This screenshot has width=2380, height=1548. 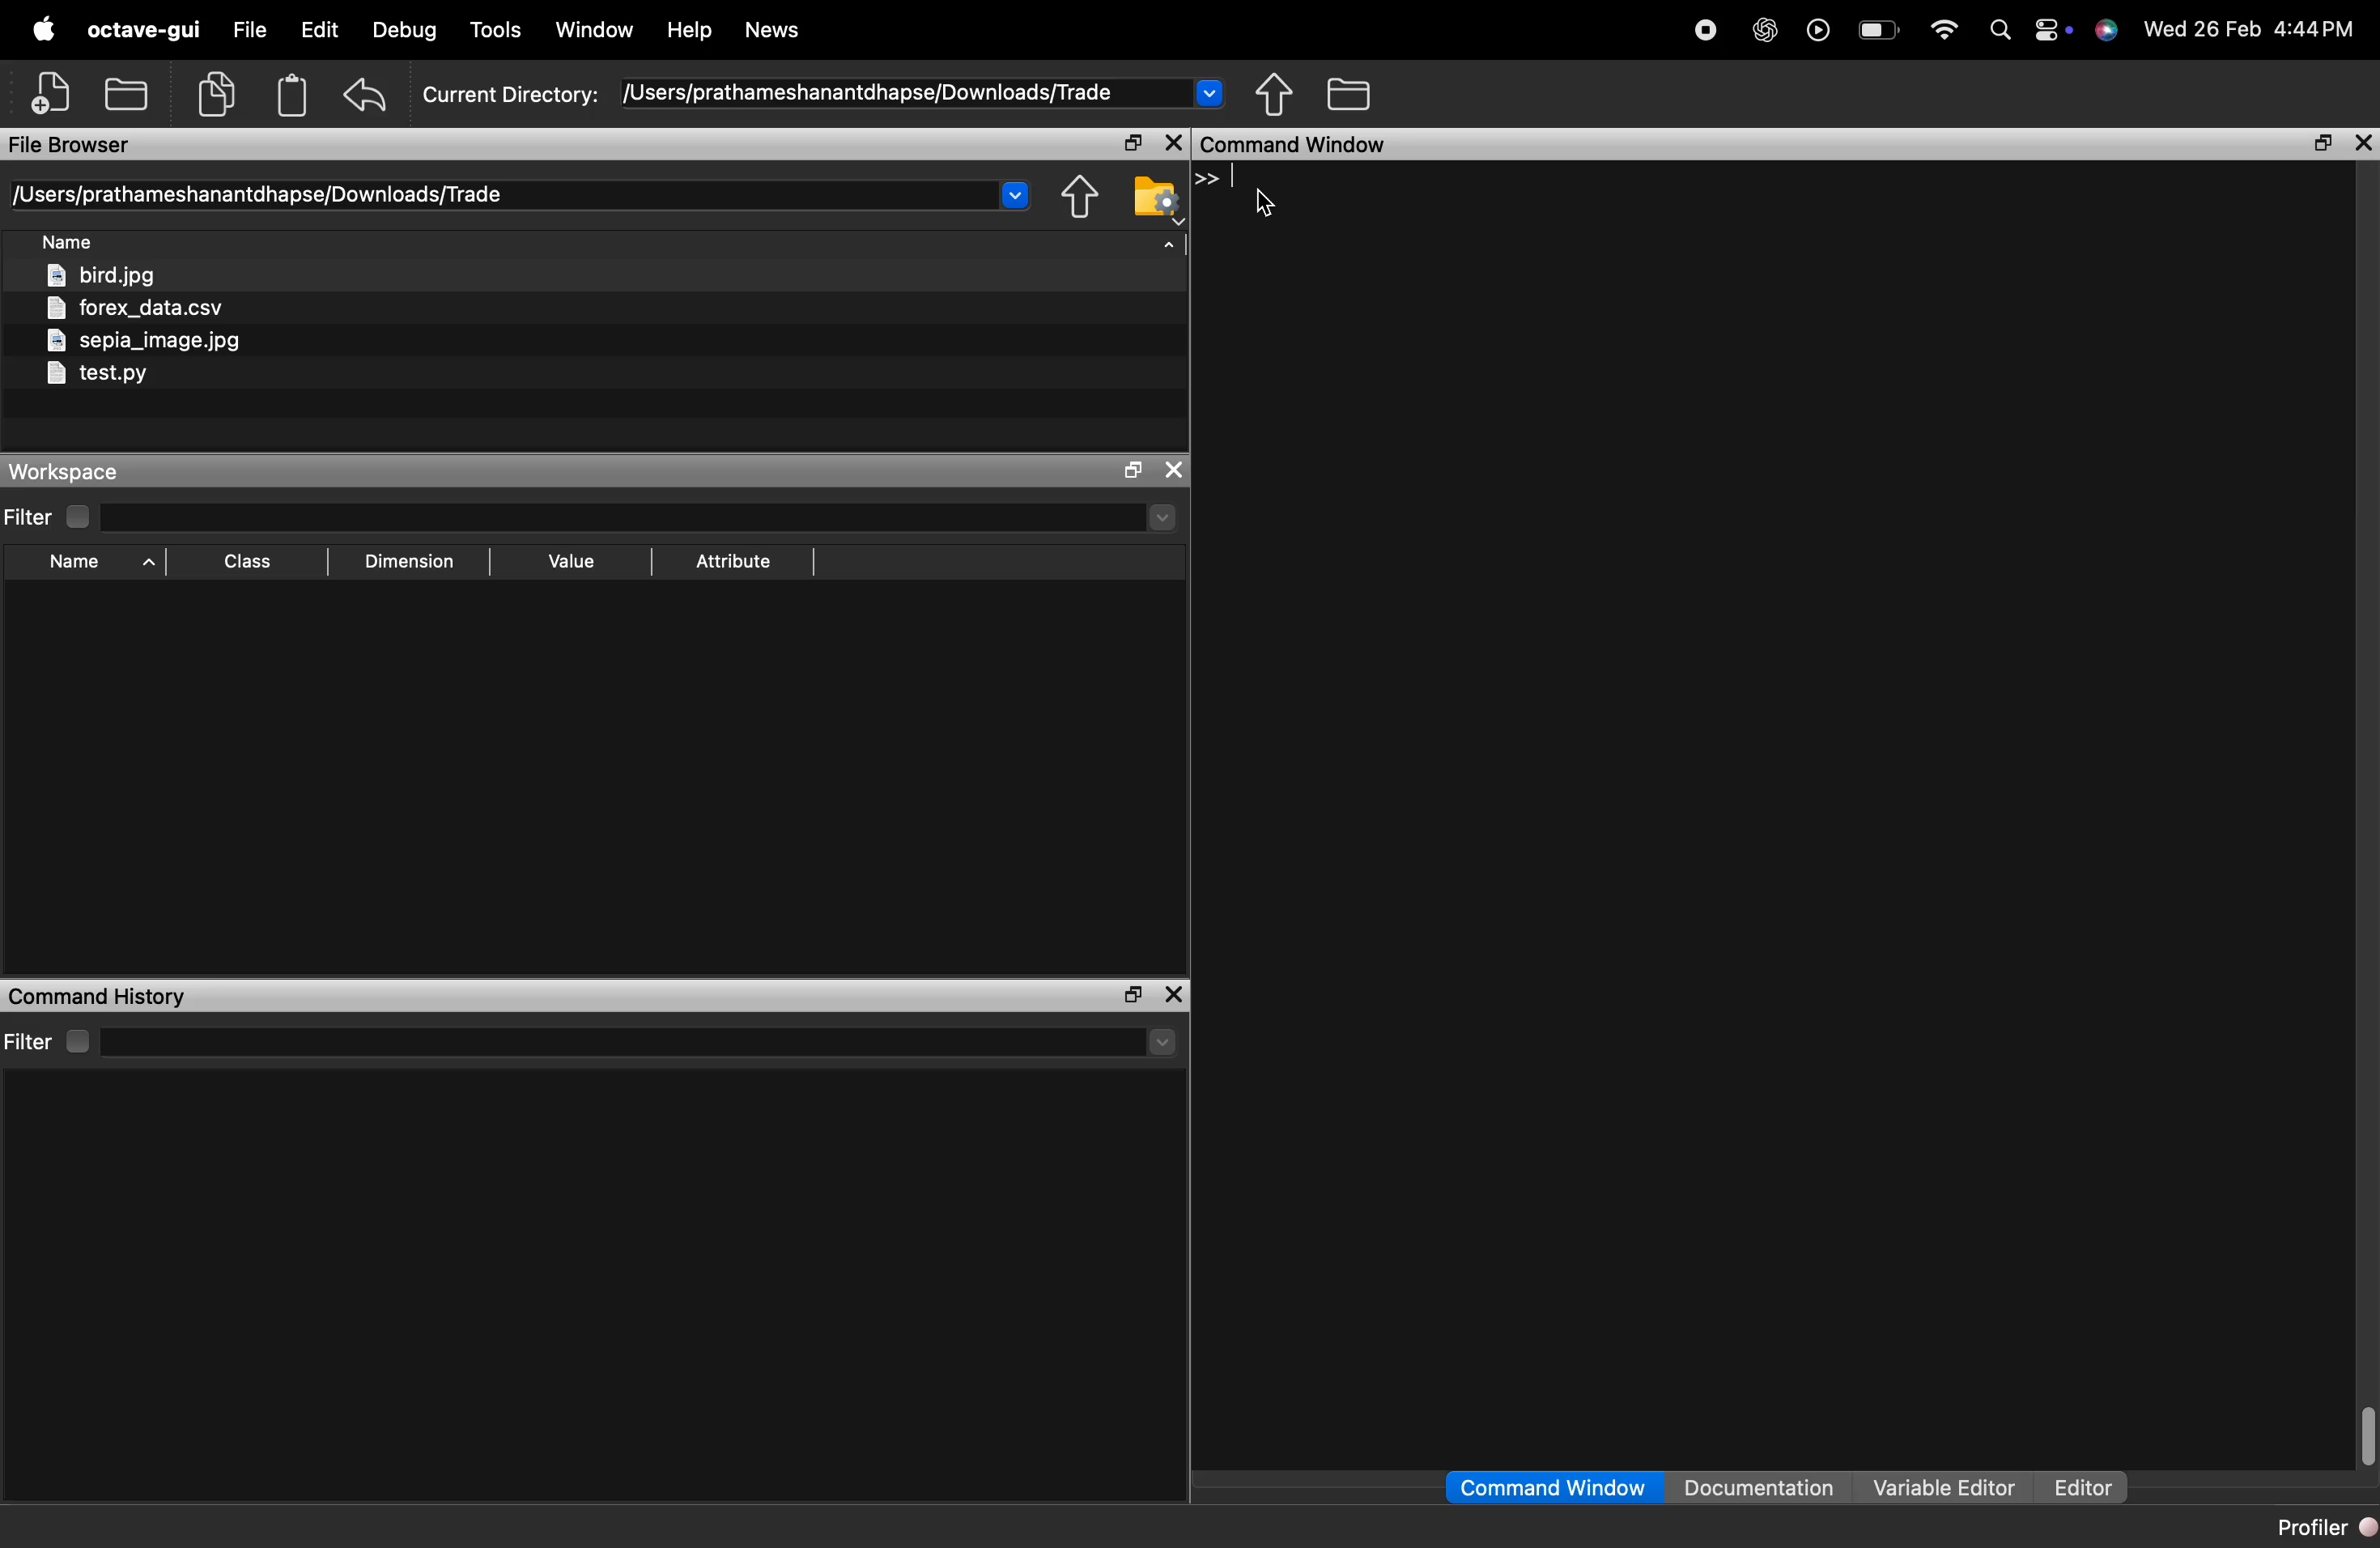 I want to click on Value, so click(x=573, y=562).